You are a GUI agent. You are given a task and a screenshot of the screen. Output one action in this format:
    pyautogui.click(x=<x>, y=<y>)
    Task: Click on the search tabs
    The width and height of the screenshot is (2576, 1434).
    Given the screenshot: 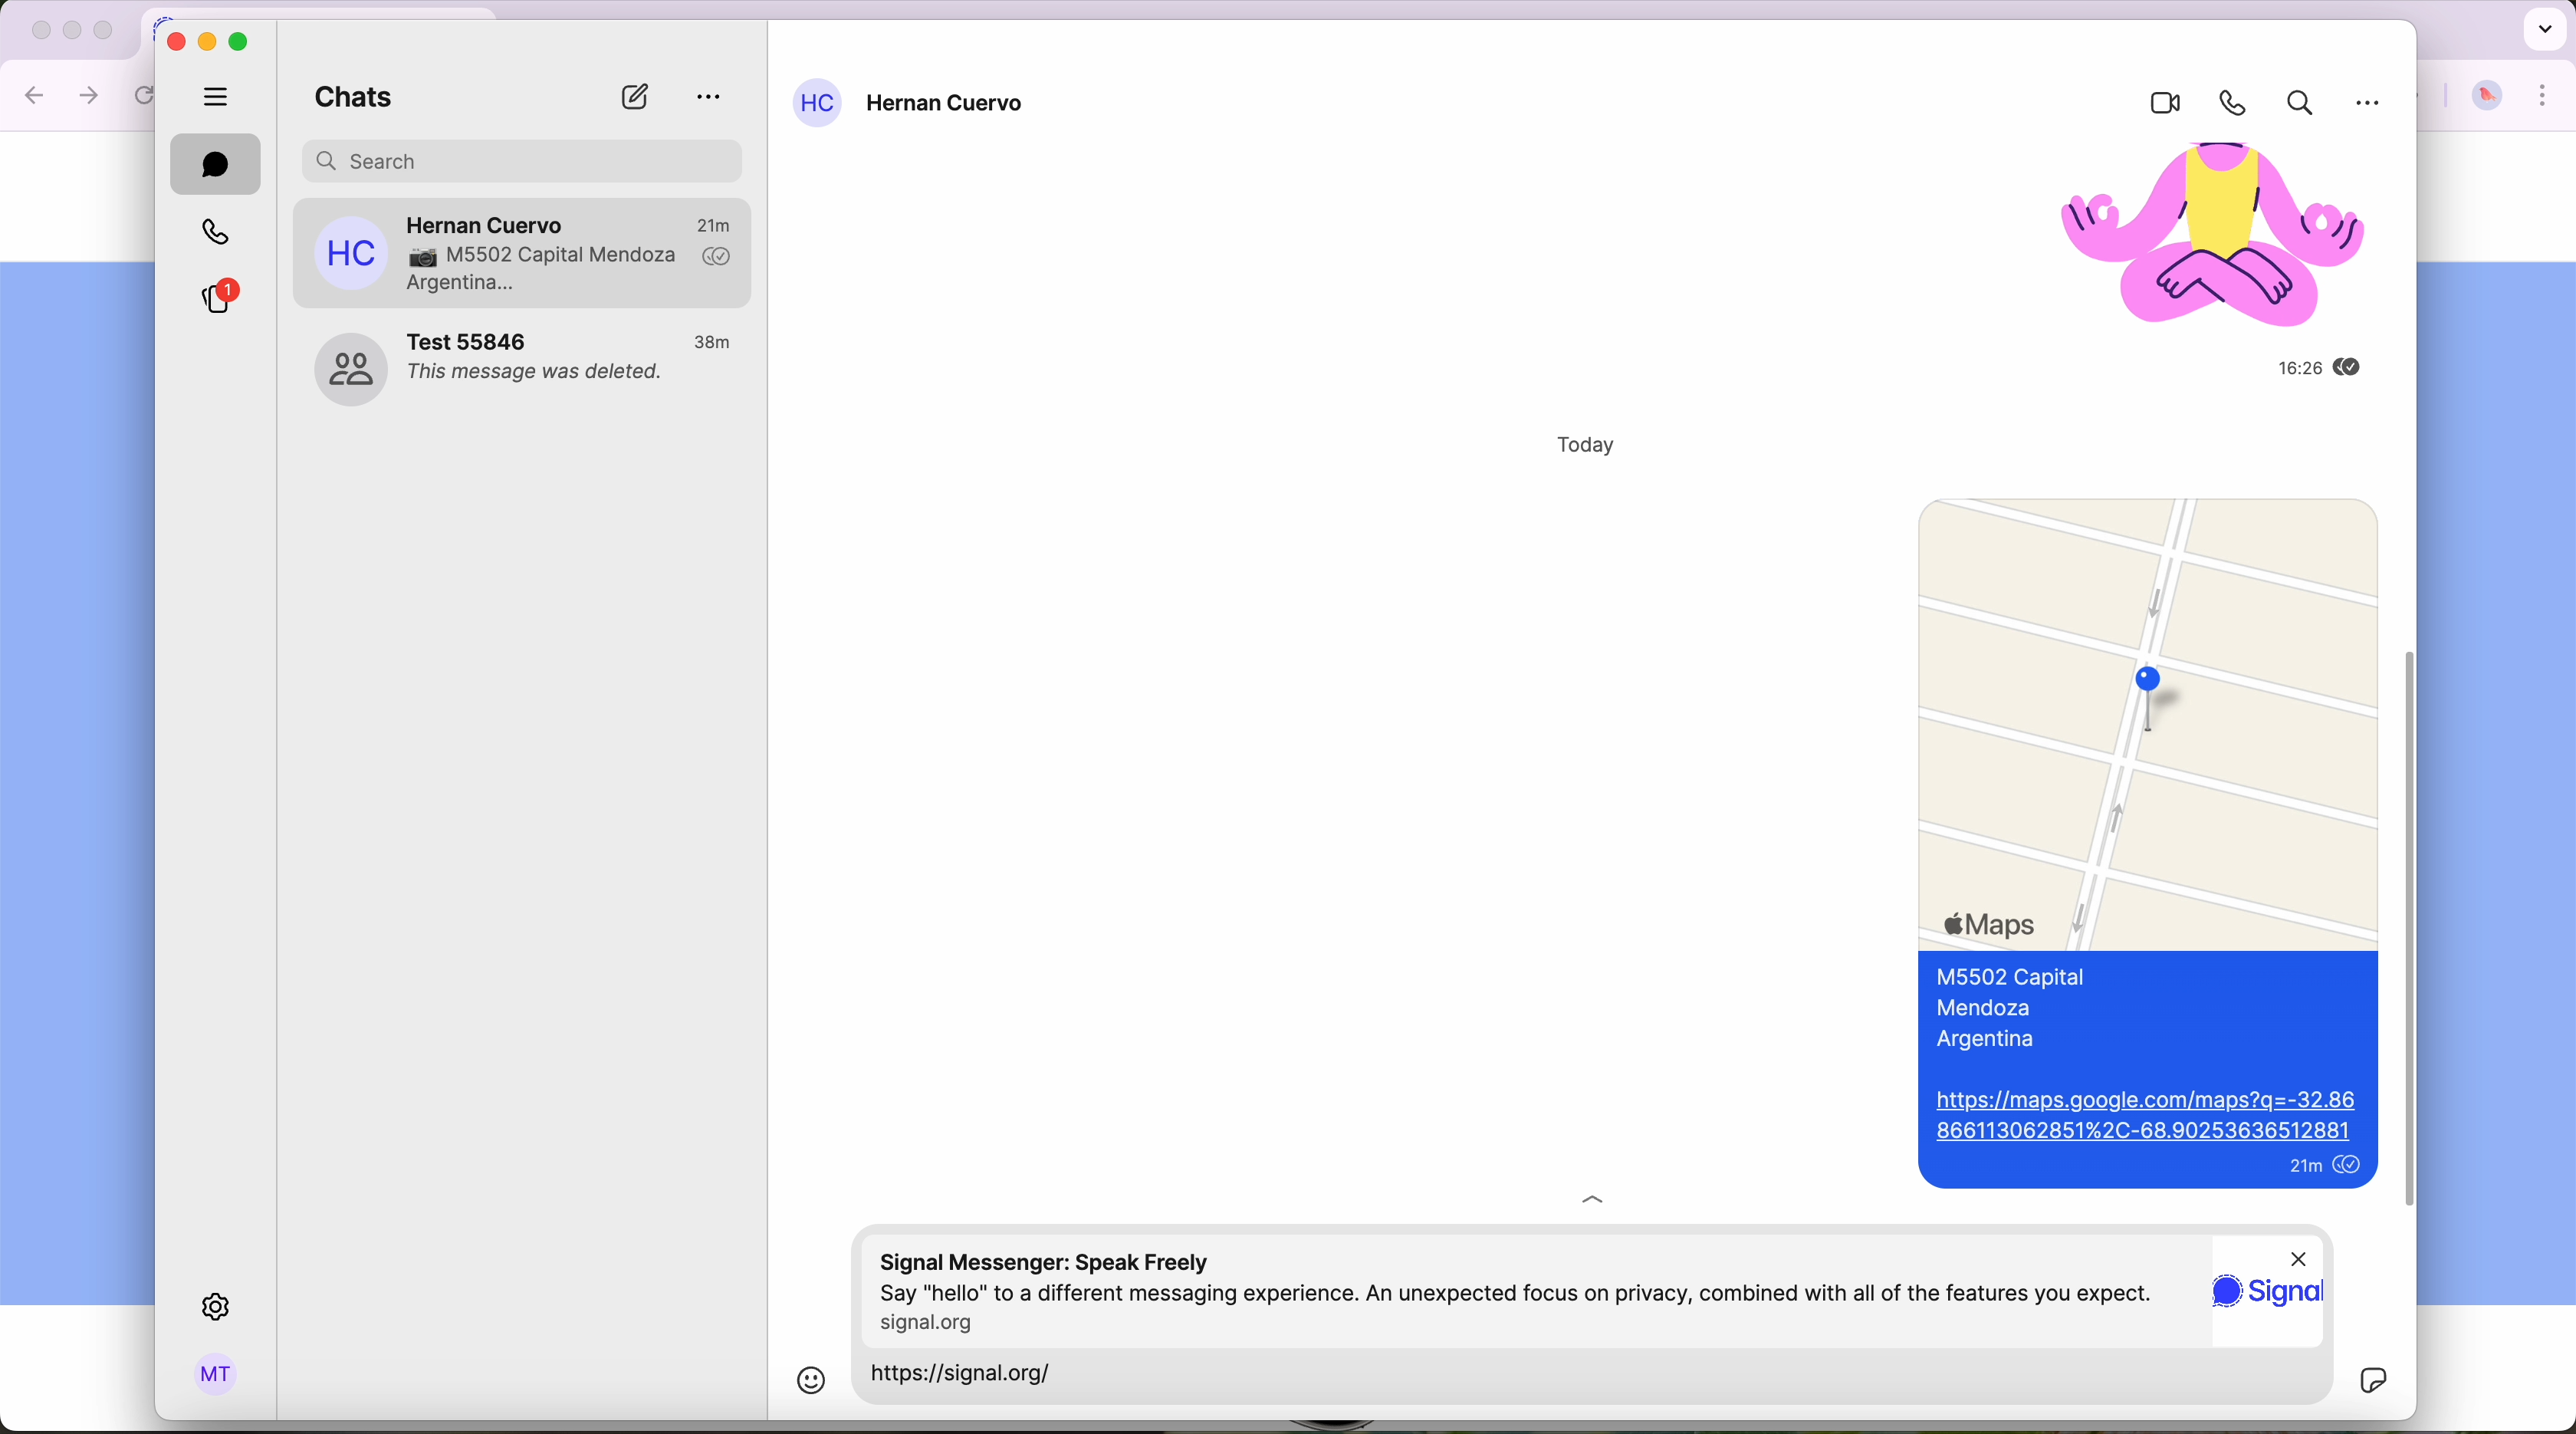 What is the action you would take?
    pyautogui.click(x=2542, y=27)
    